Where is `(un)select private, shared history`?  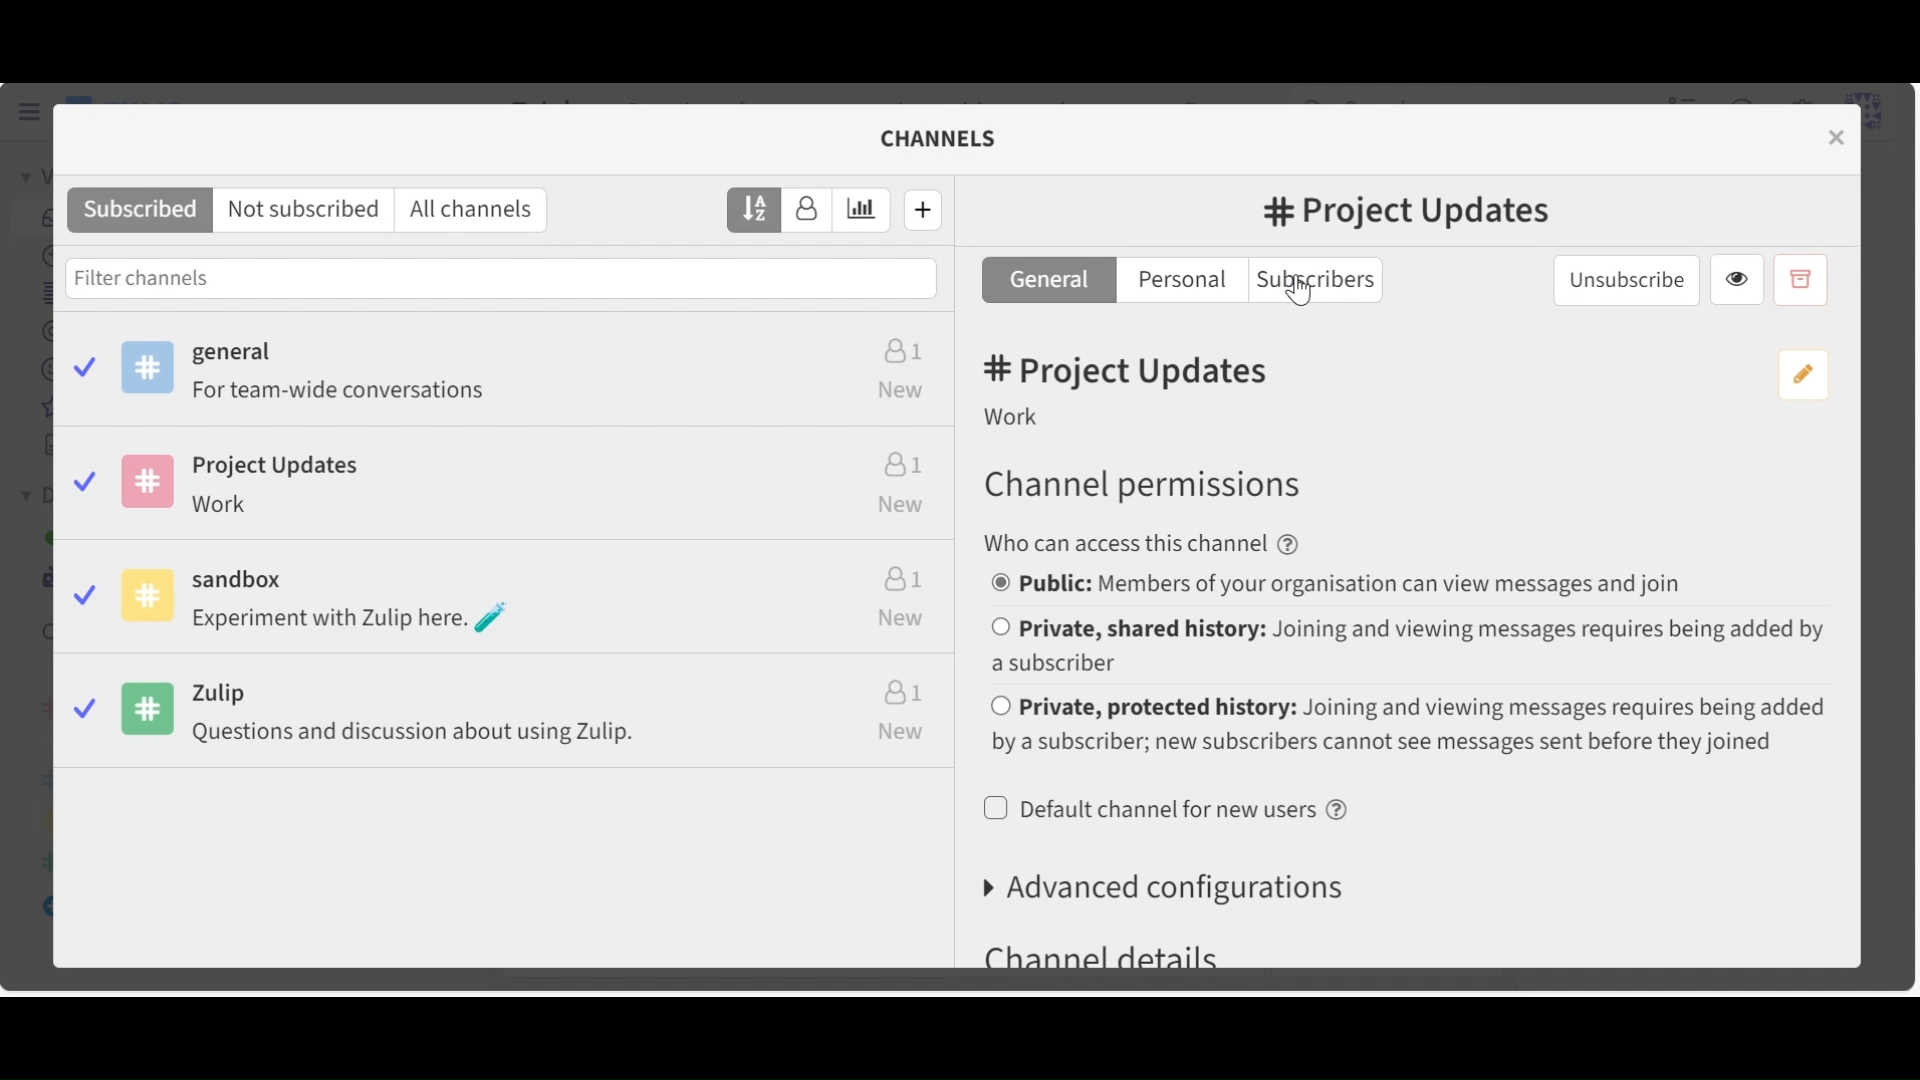 (un)select private, shared history is located at coordinates (1408, 643).